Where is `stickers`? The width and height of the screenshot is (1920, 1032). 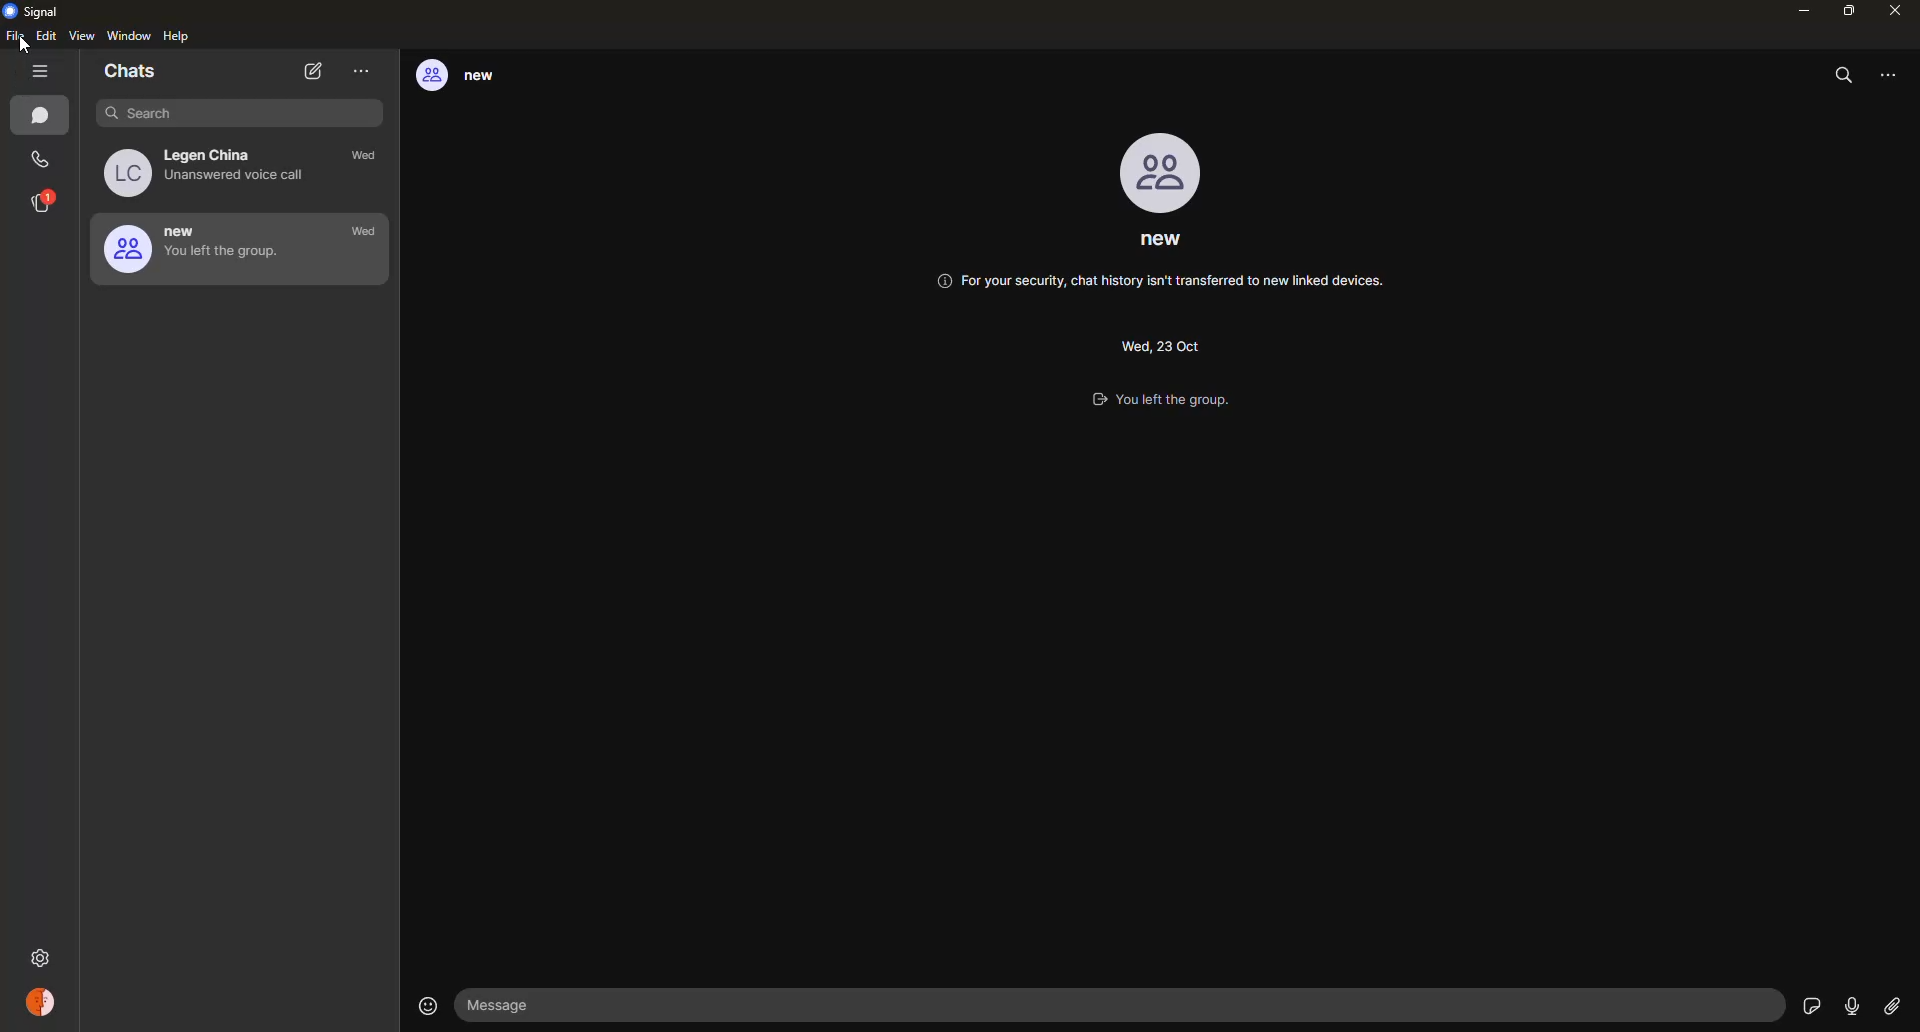 stickers is located at coordinates (1809, 1004).